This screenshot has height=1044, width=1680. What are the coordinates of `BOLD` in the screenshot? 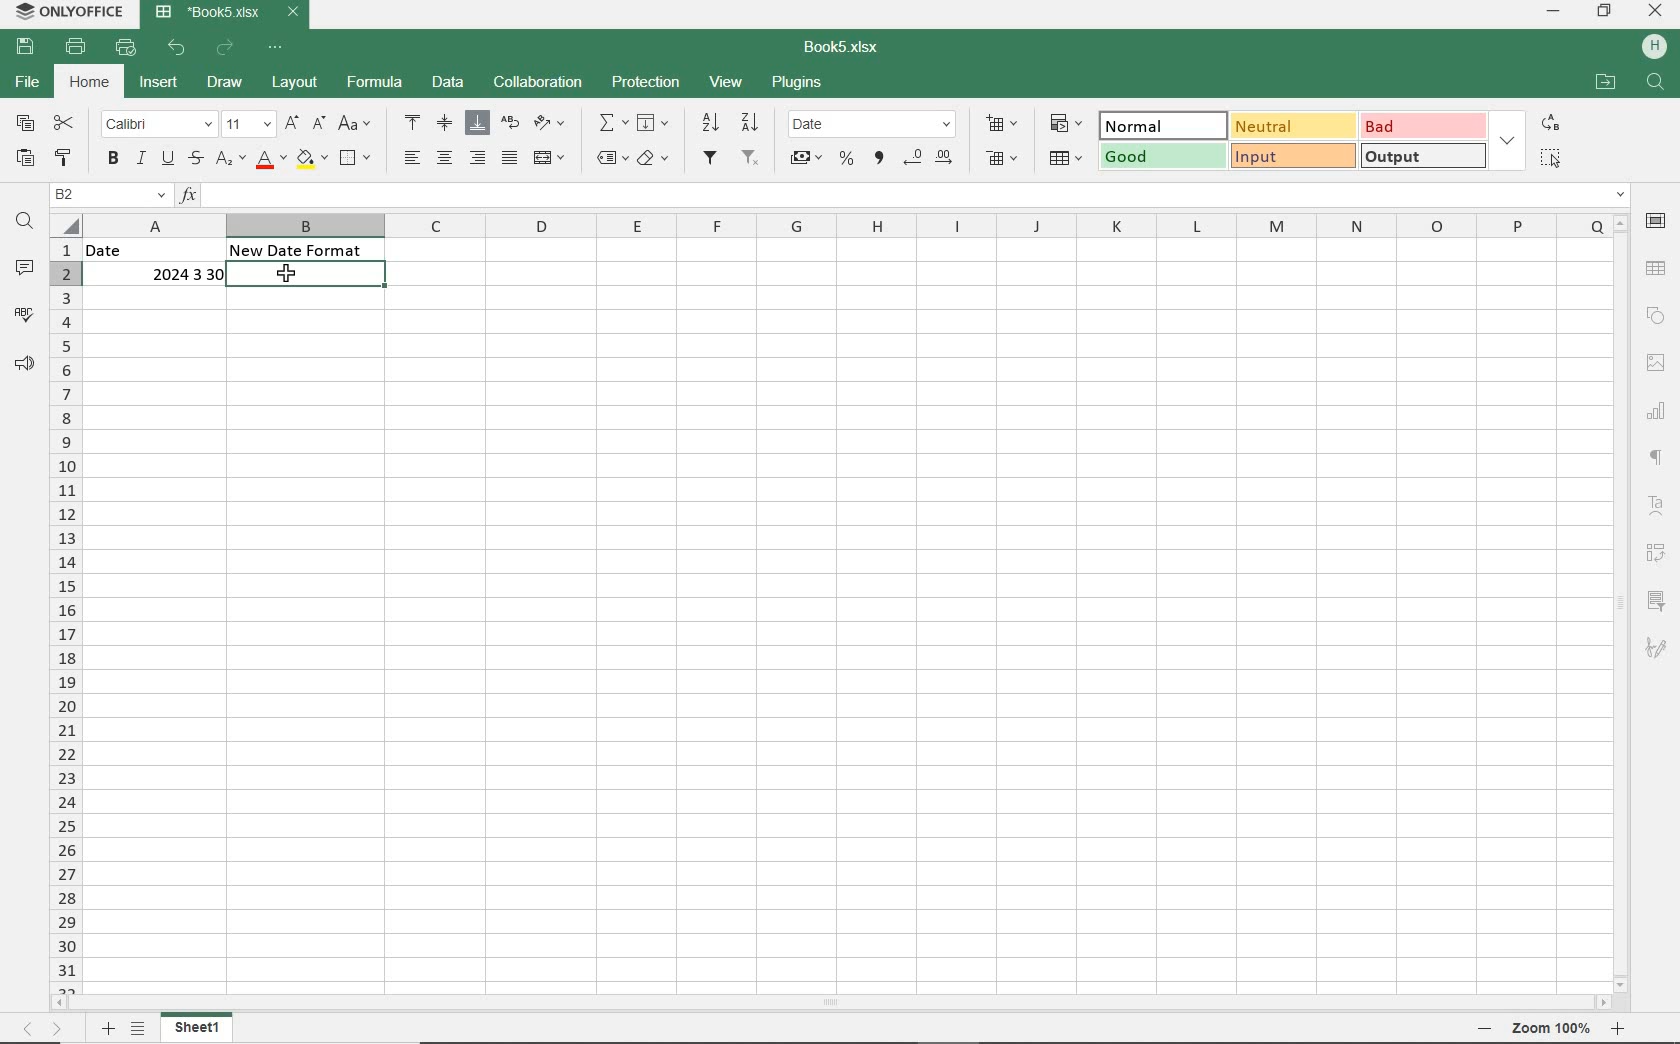 It's located at (114, 159).